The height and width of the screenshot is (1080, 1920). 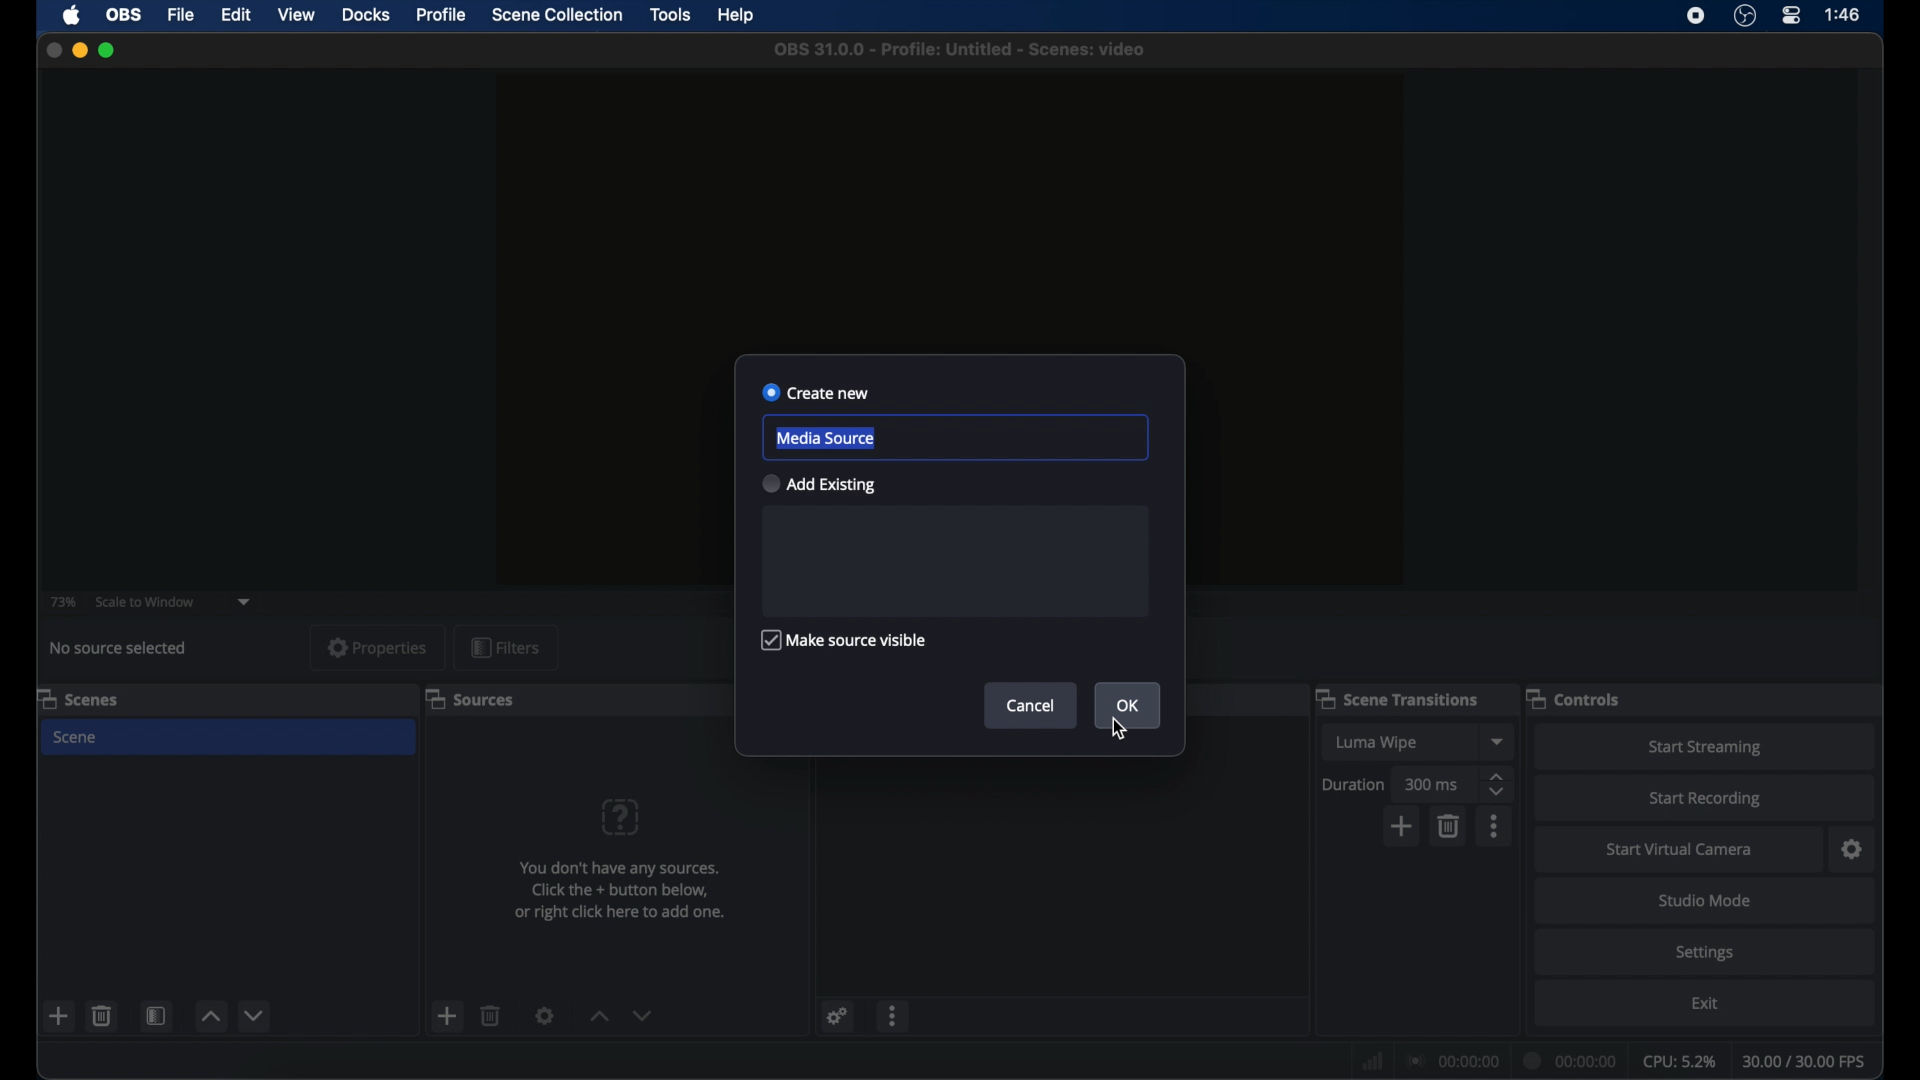 I want to click on duration, so click(x=1352, y=785).